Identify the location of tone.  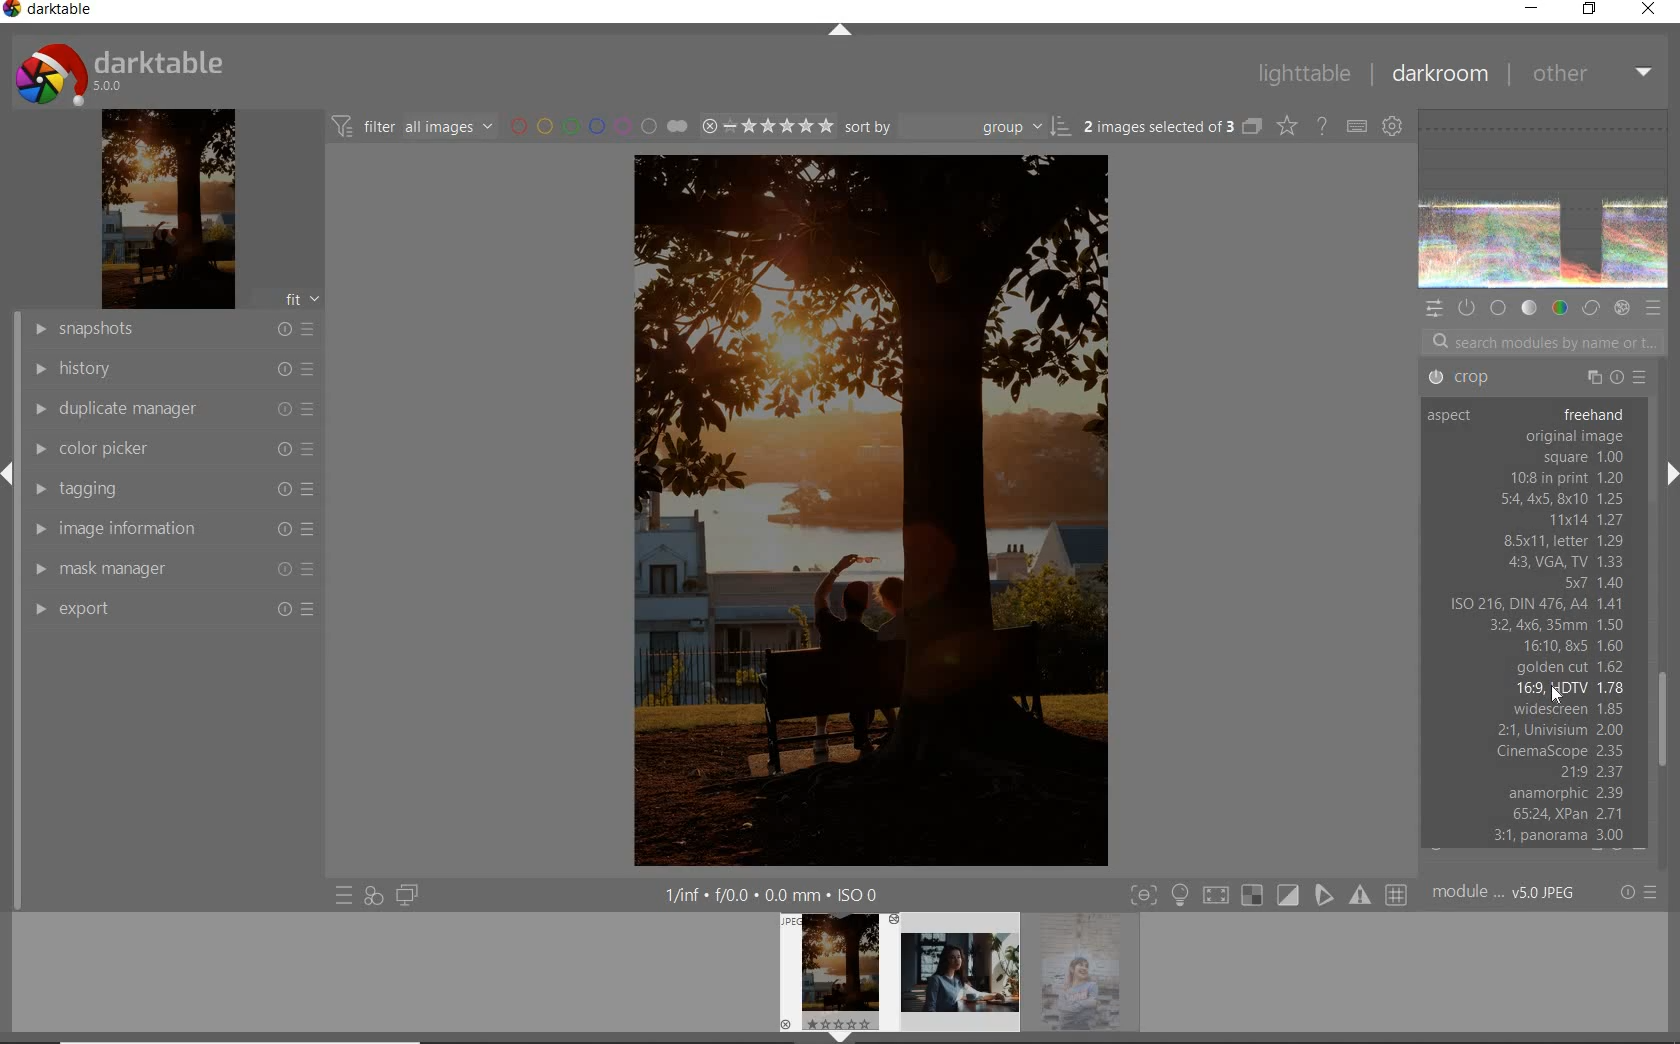
(1530, 308).